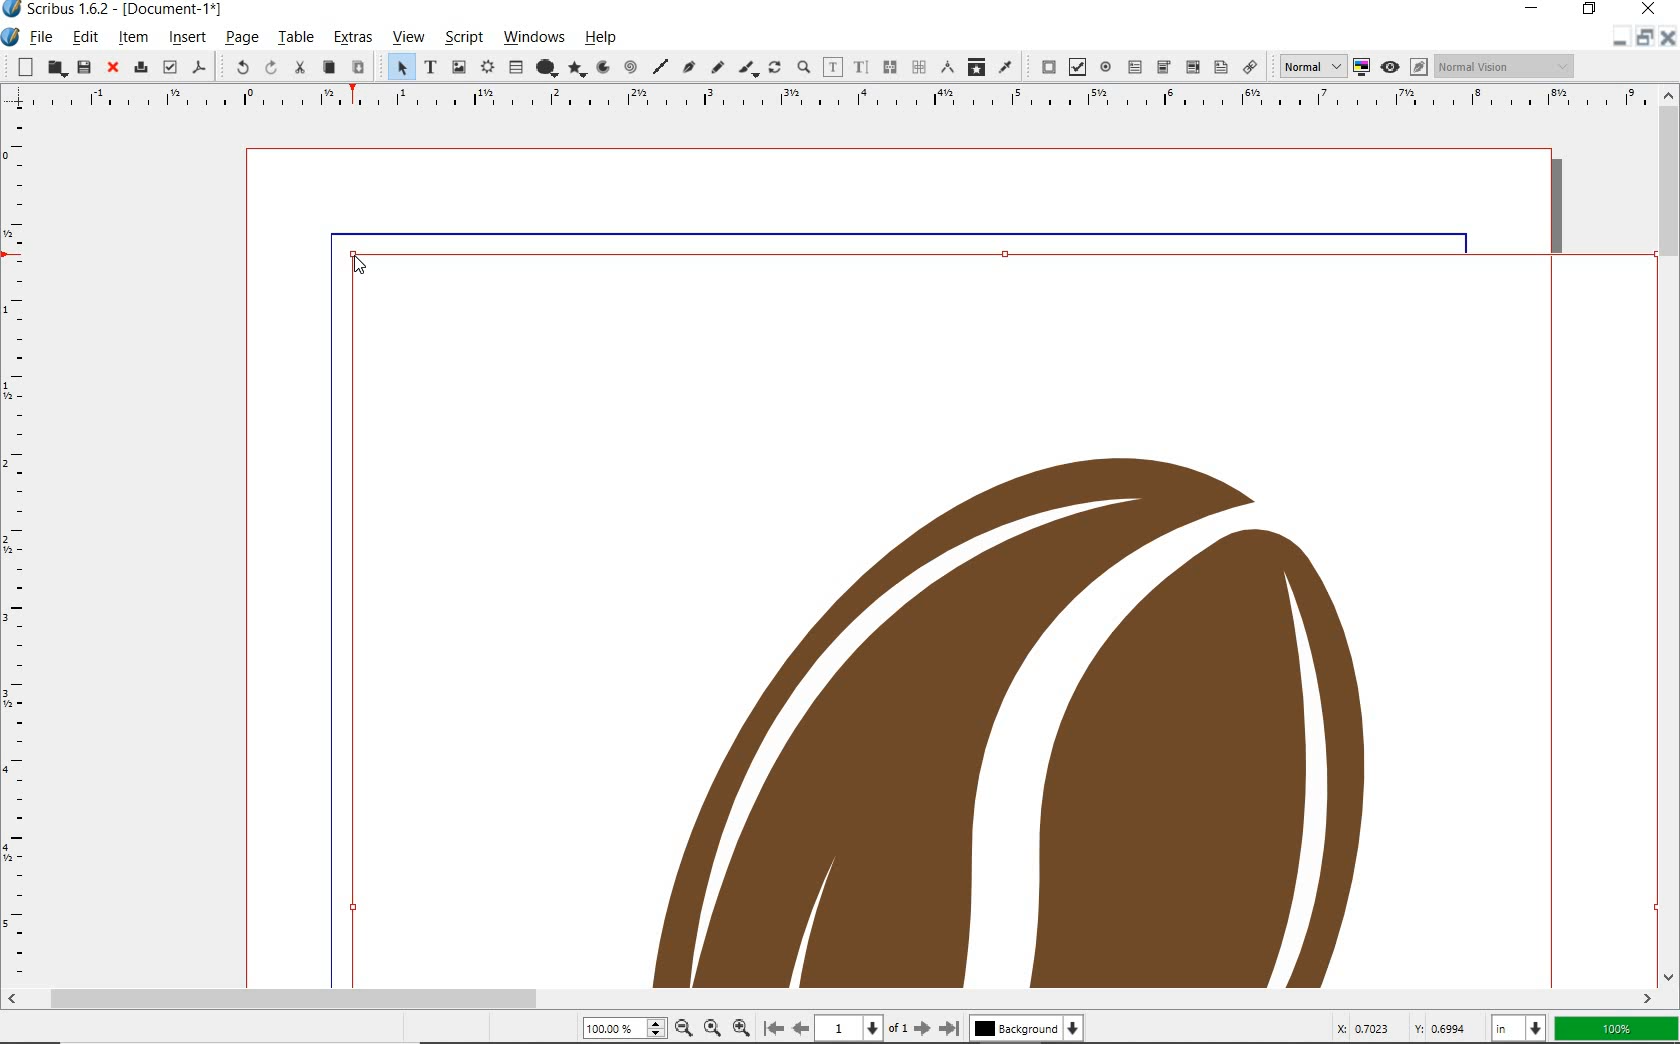  I want to click on restore down, so click(1621, 36).